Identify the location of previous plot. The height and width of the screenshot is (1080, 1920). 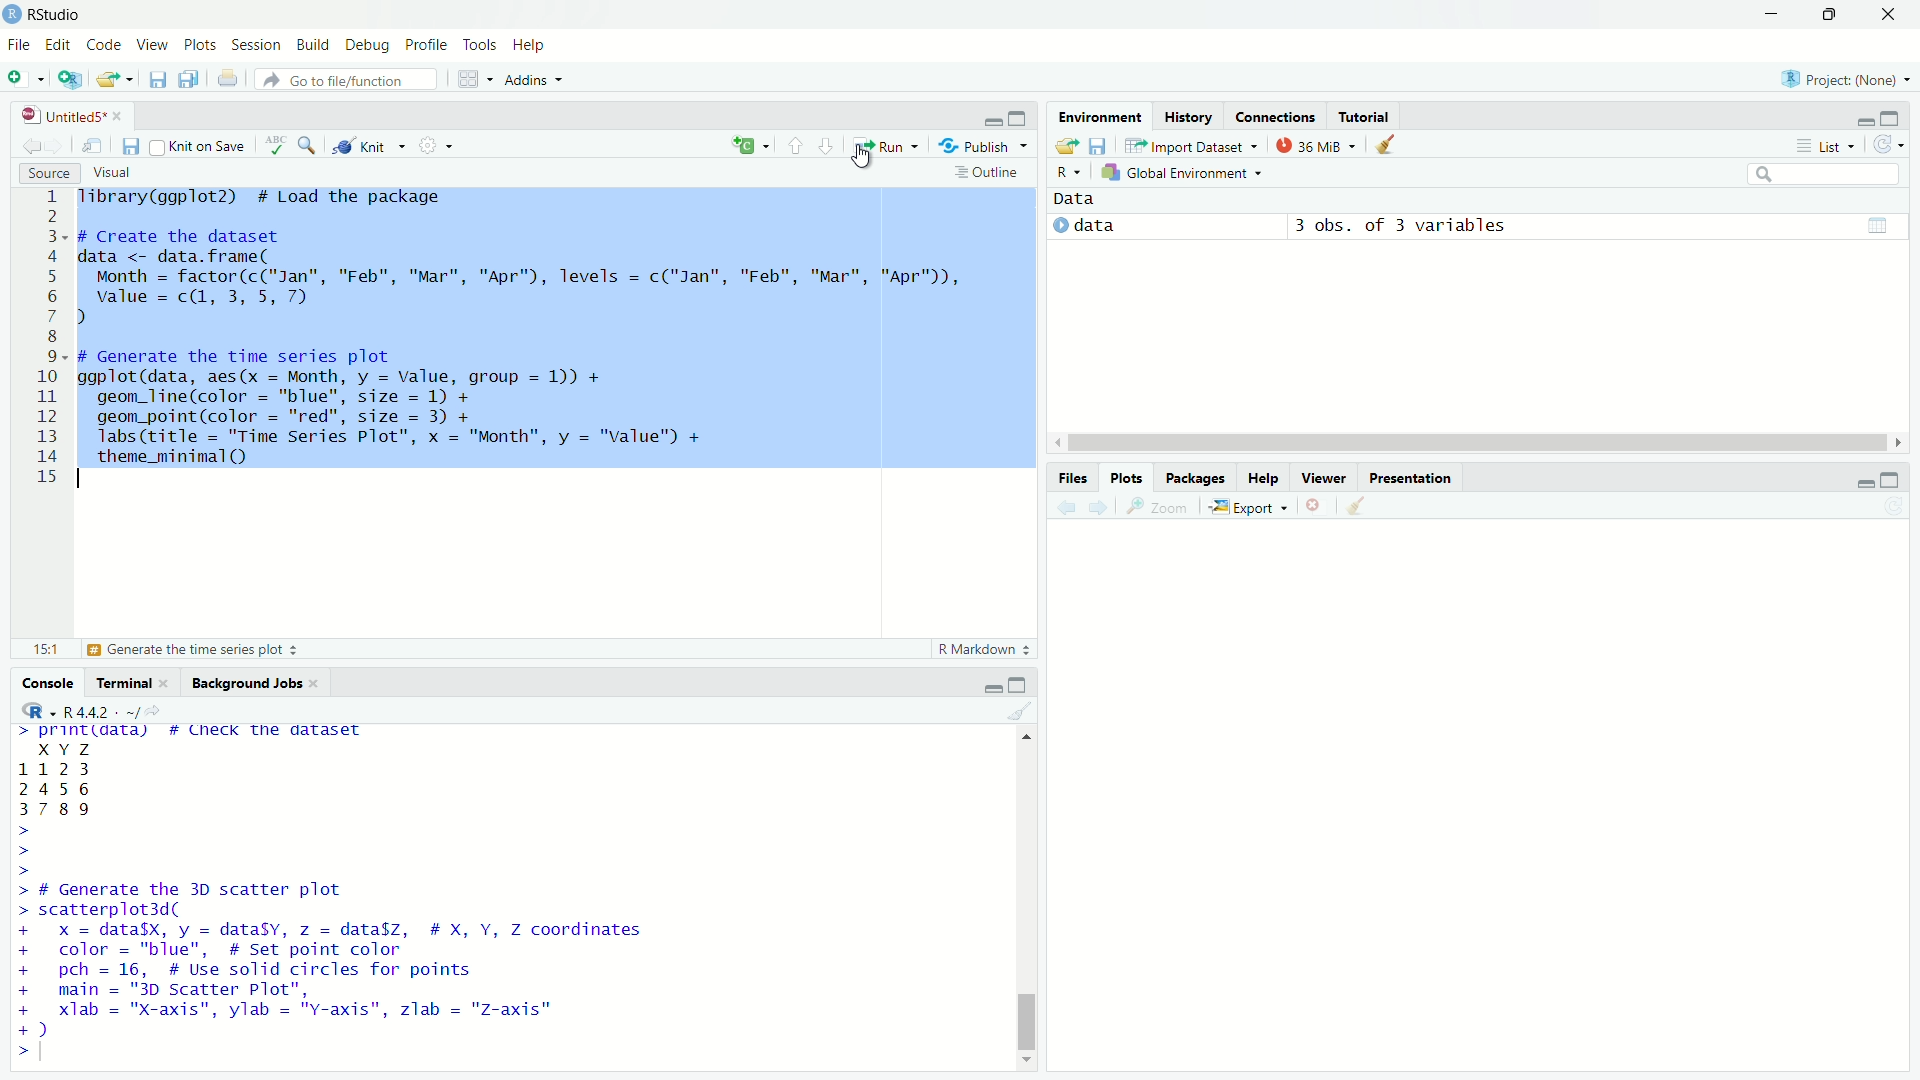
(1061, 507).